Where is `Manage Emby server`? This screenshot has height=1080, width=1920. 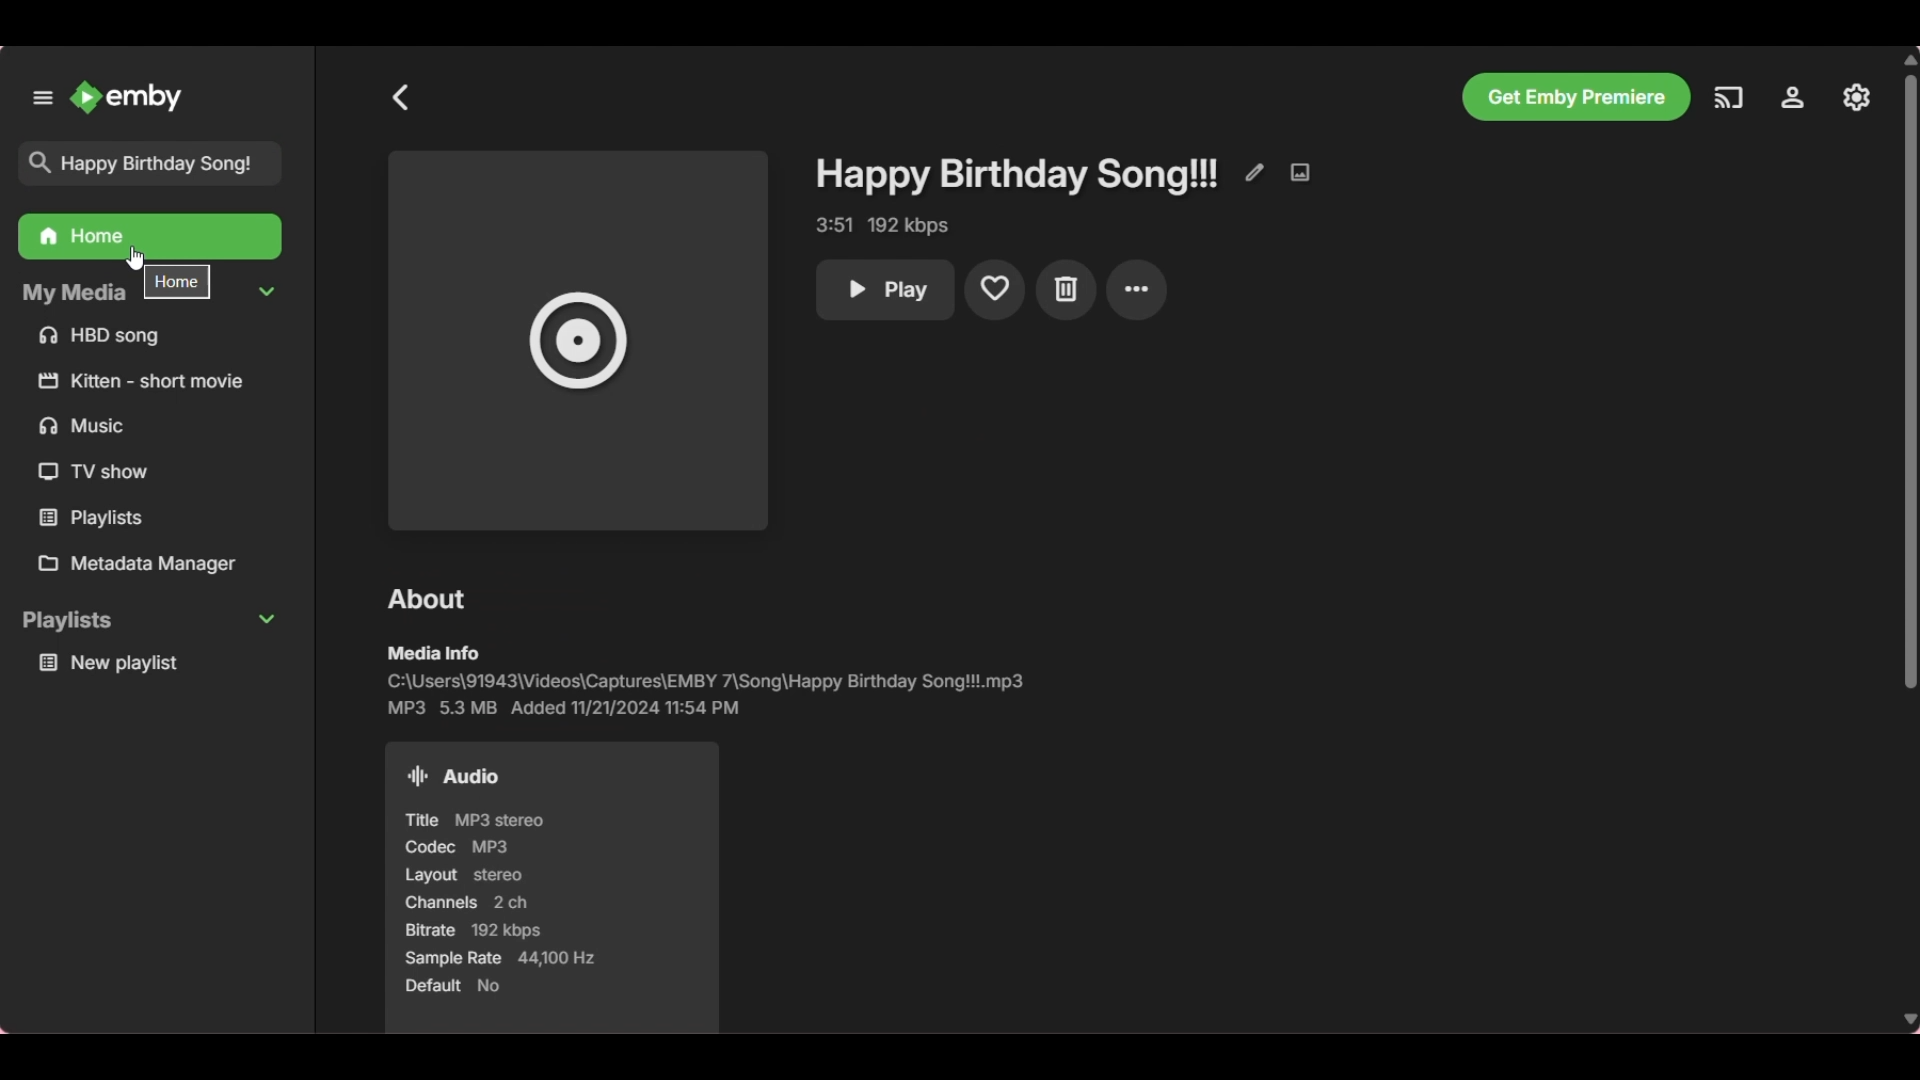 Manage Emby server is located at coordinates (1793, 103).